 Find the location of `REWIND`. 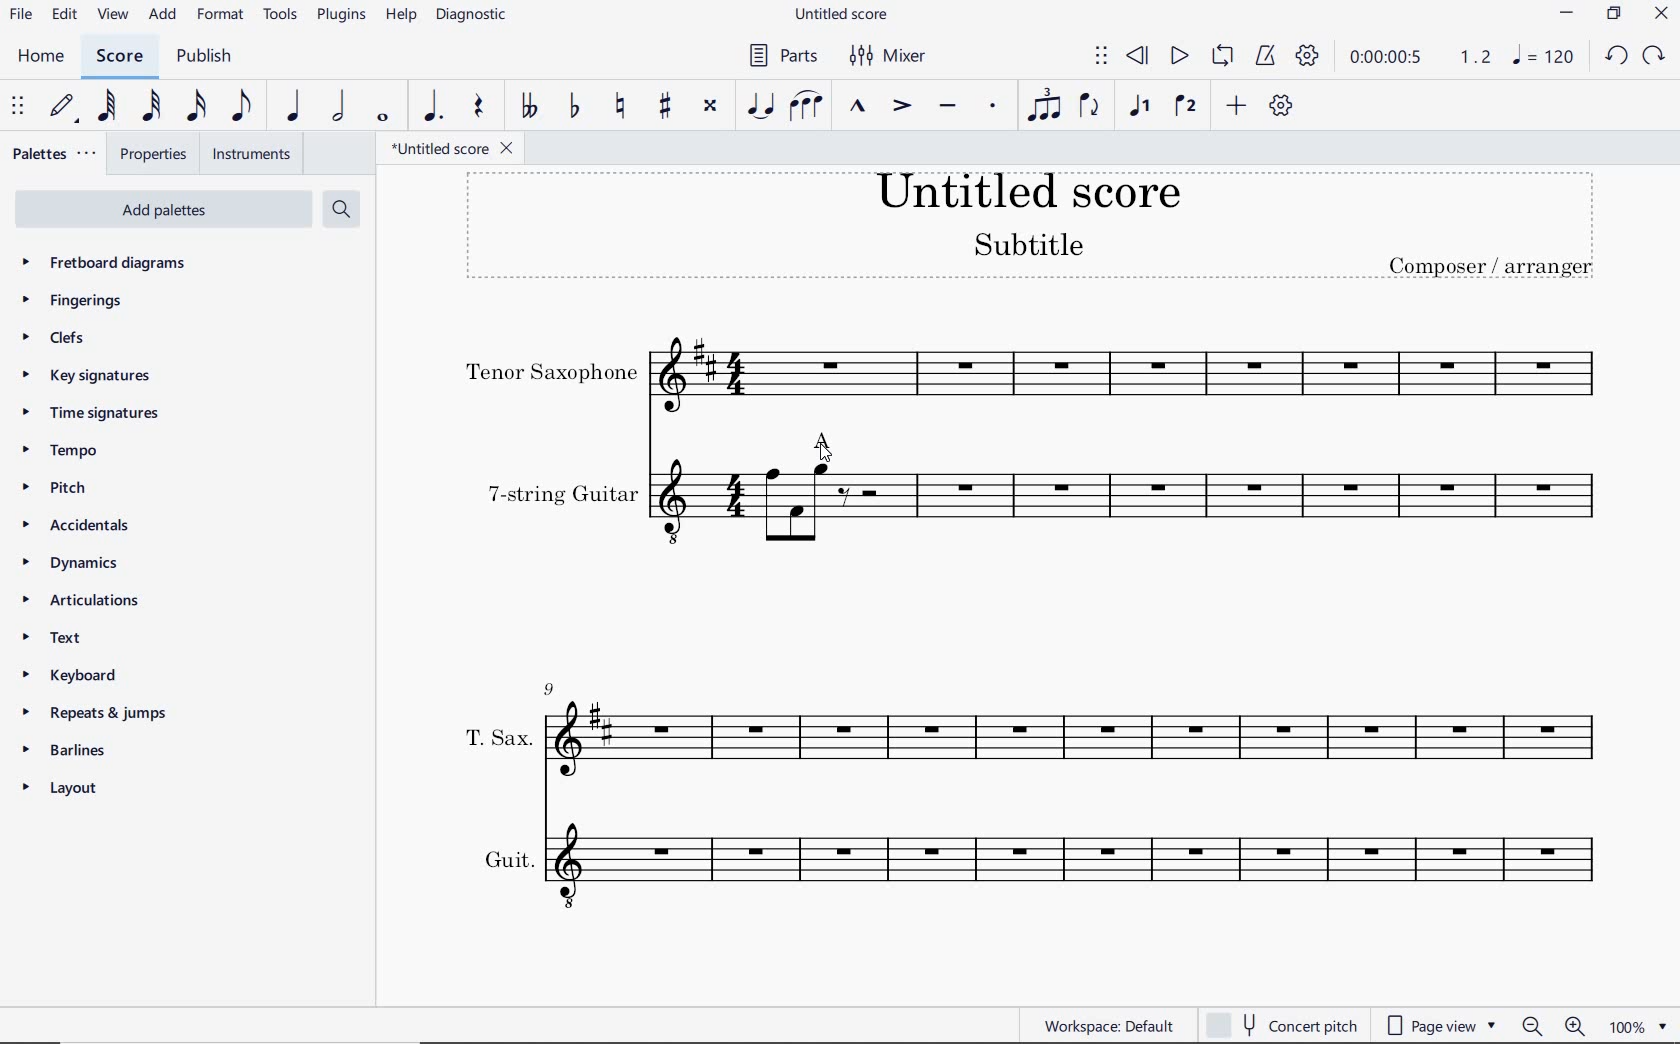

REWIND is located at coordinates (1137, 55).